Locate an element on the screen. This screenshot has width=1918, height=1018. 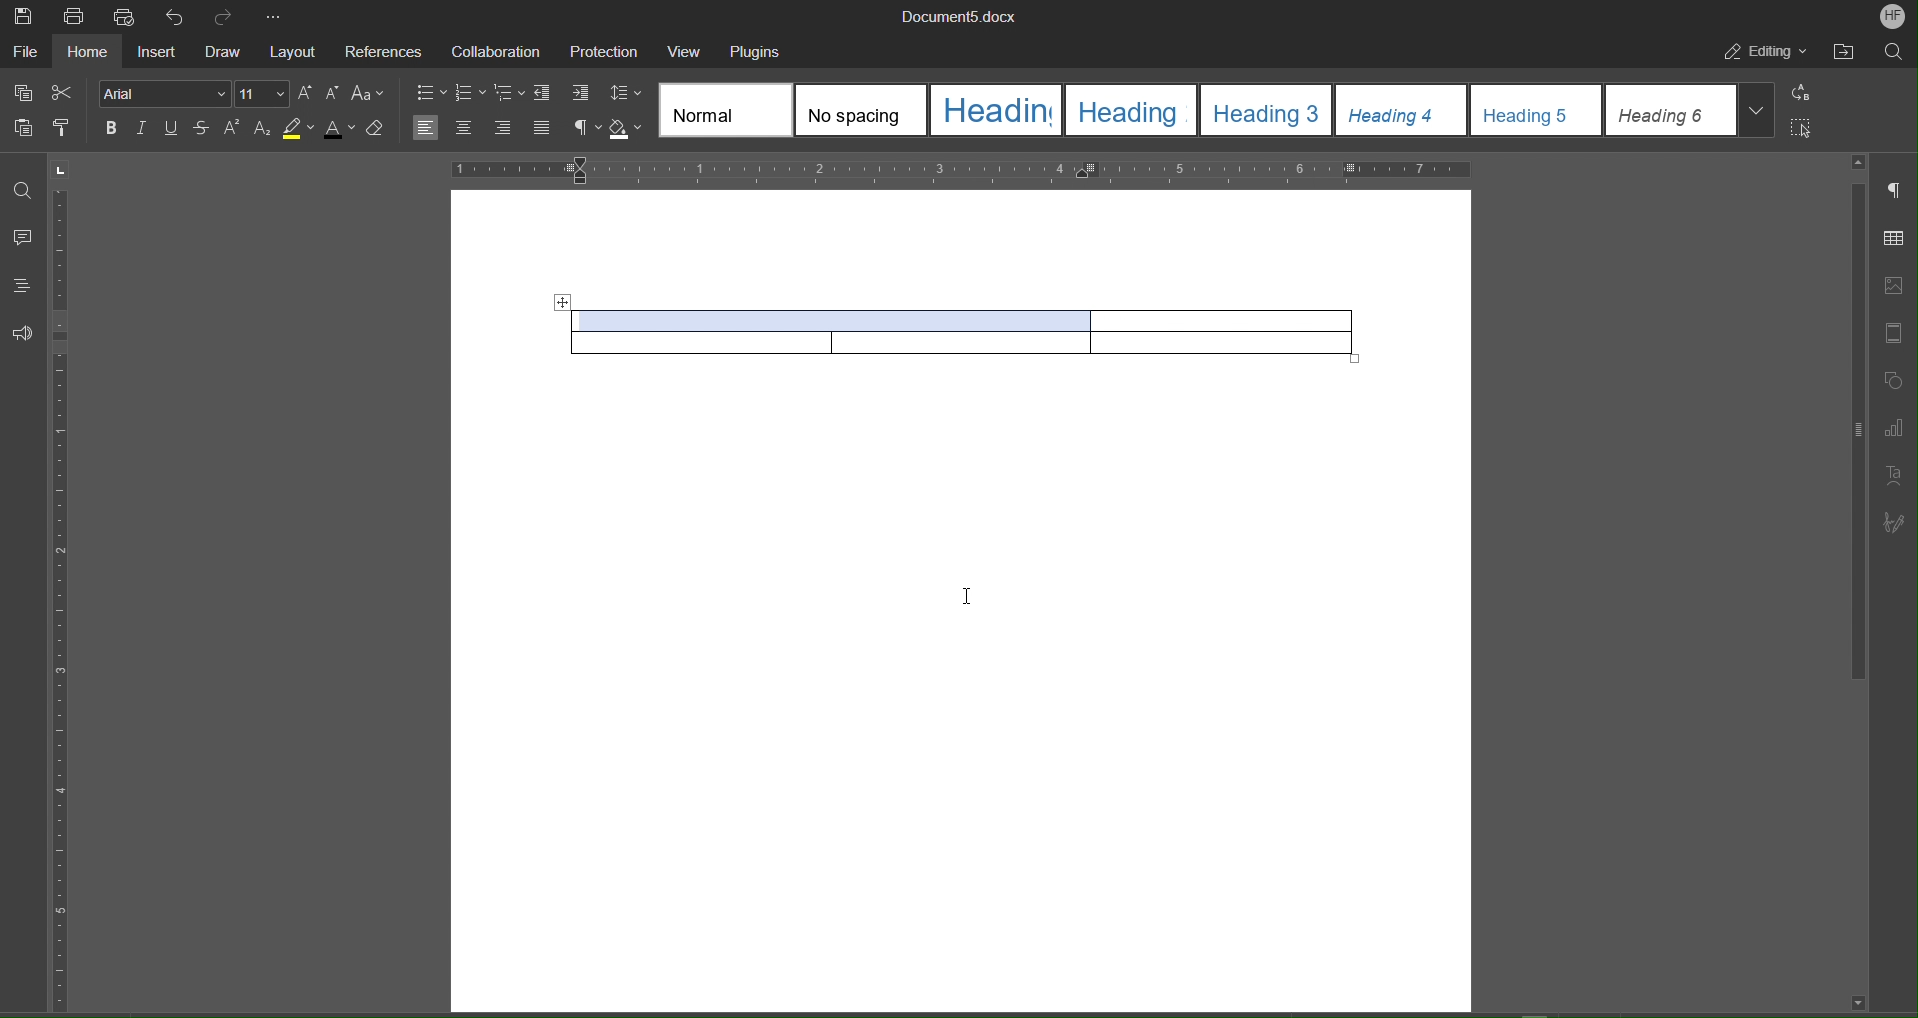
Erase Style is located at coordinates (378, 128).